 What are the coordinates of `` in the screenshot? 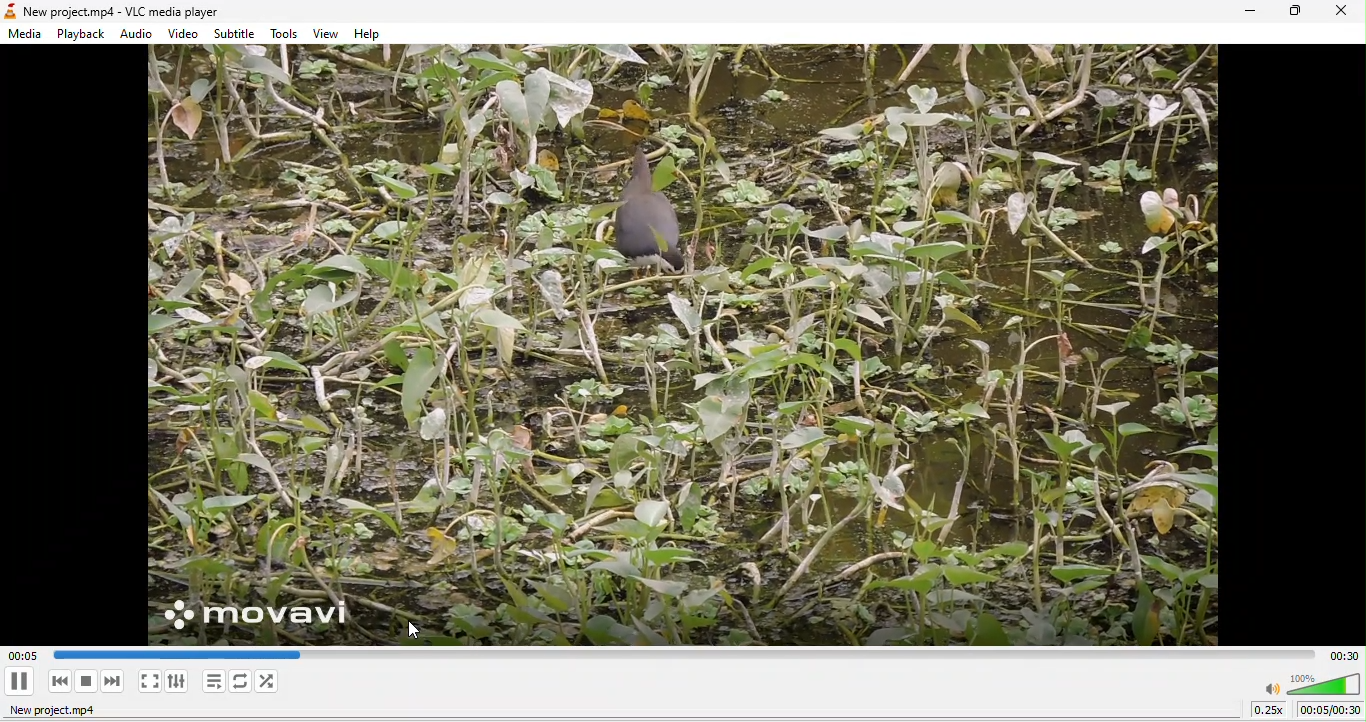 It's located at (22, 679).